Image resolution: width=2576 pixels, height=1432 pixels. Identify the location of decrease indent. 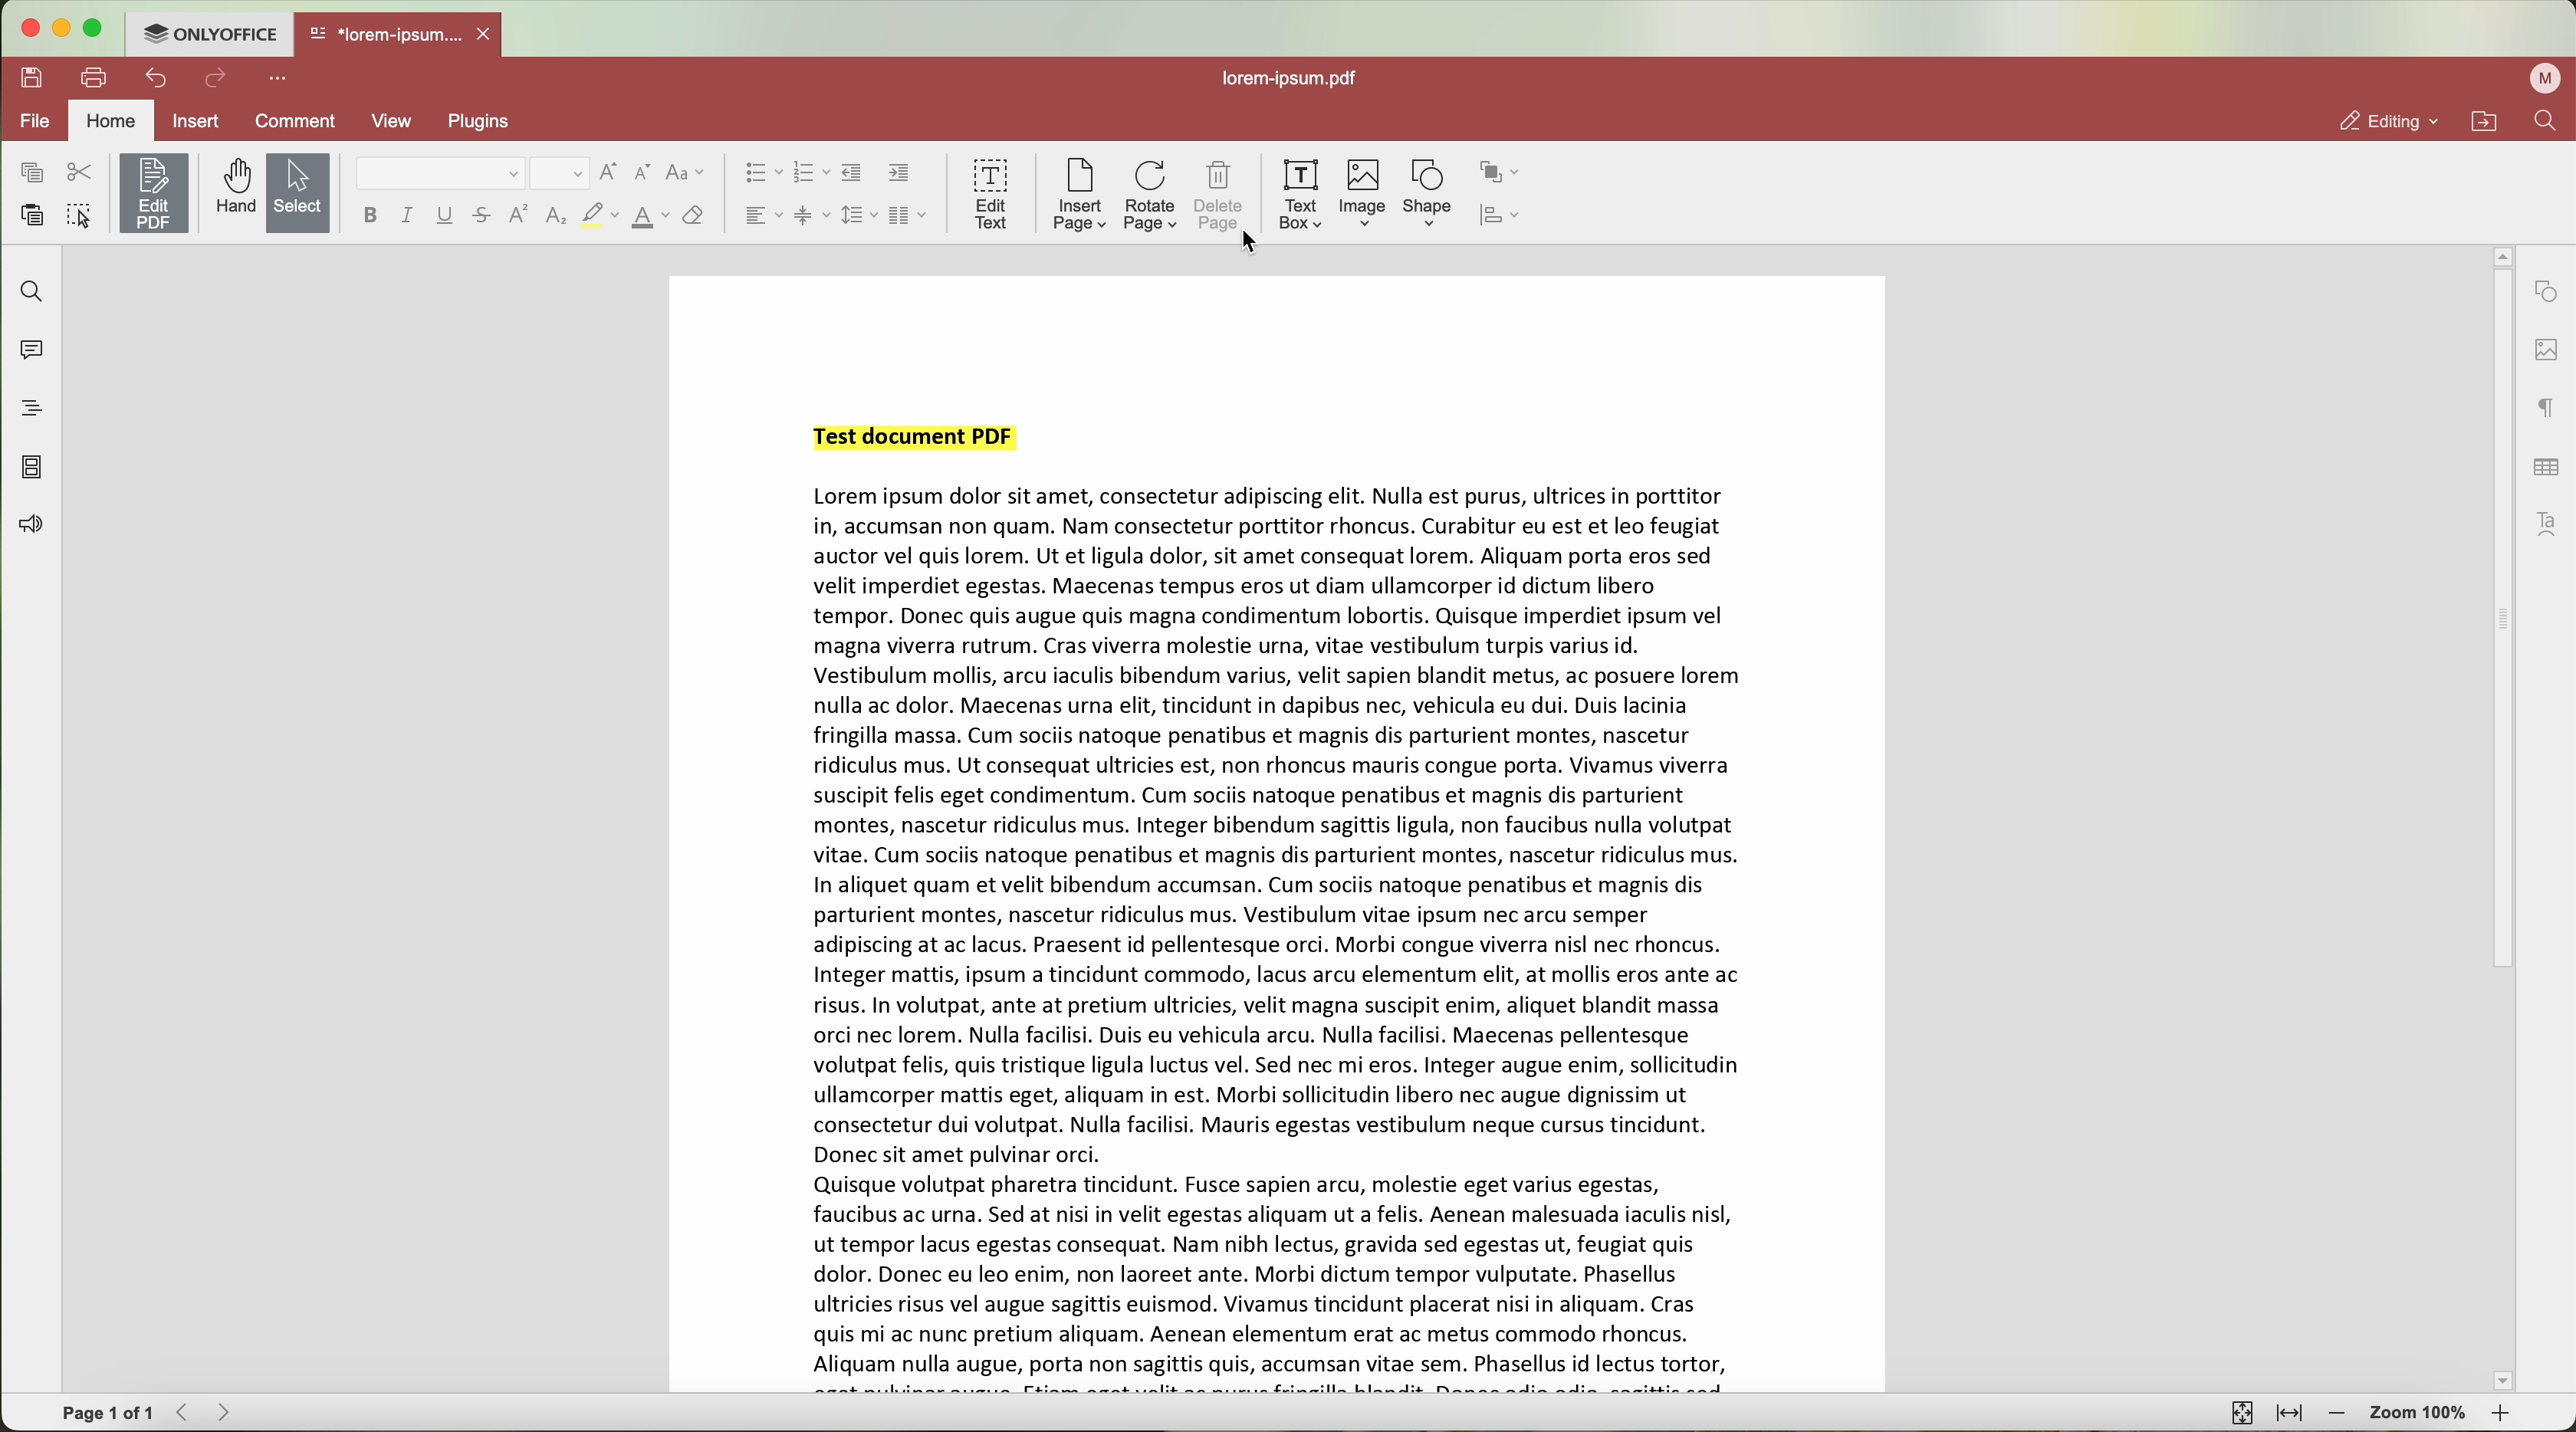
(853, 174).